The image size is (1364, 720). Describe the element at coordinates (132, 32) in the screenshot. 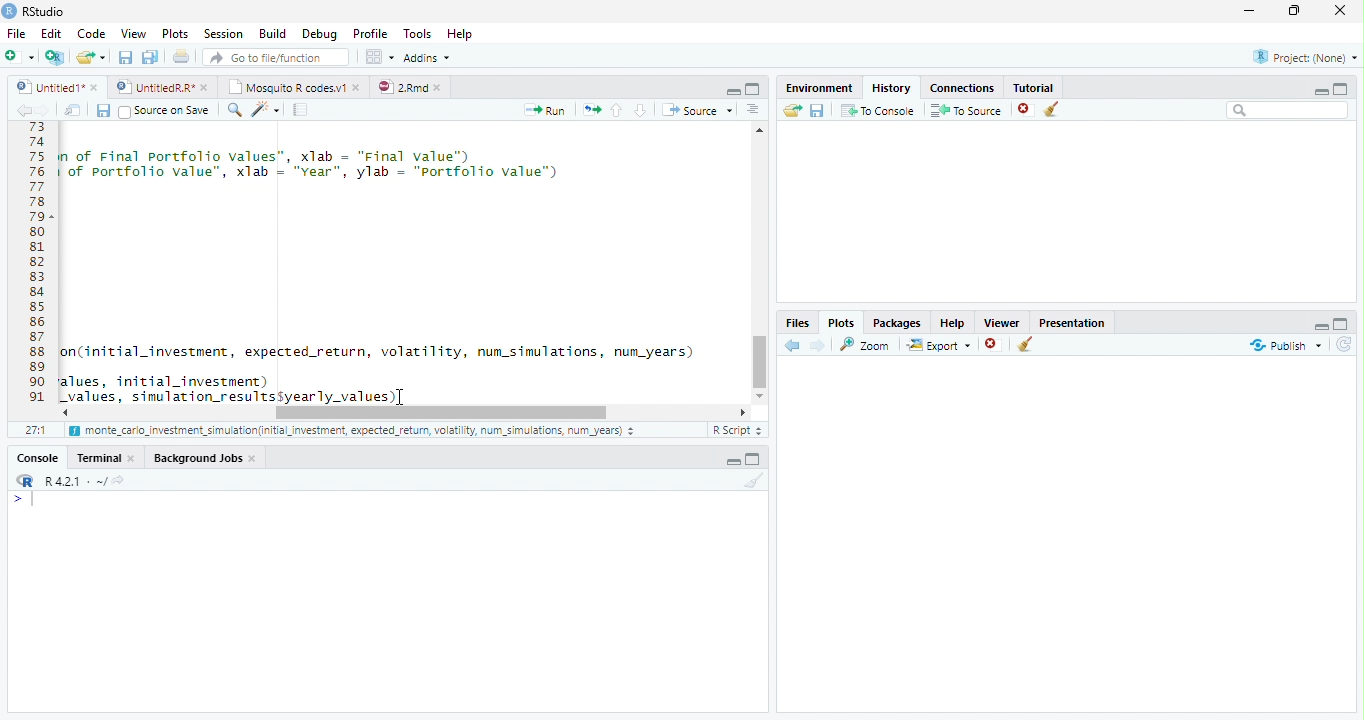

I see `View` at that location.